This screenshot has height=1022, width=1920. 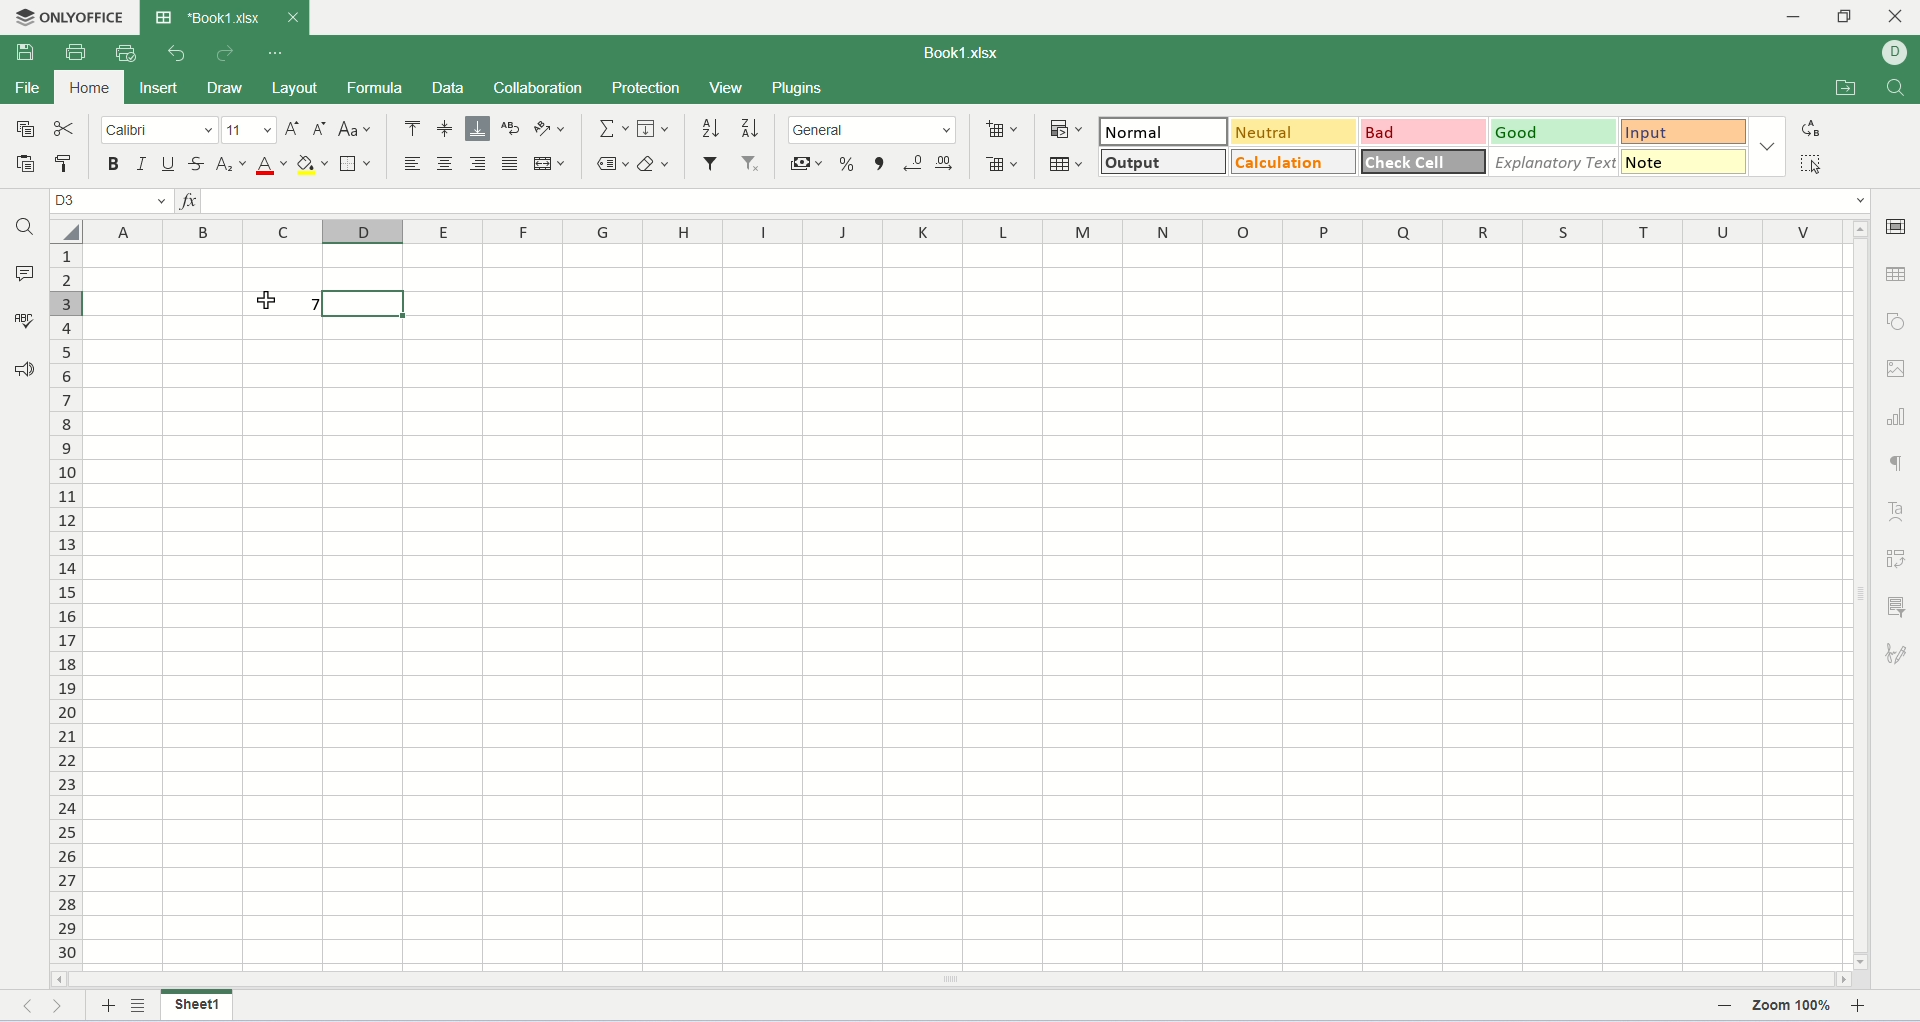 What do you see at coordinates (65, 130) in the screenshot?
I see `cut` at bounding box center [65, 130].